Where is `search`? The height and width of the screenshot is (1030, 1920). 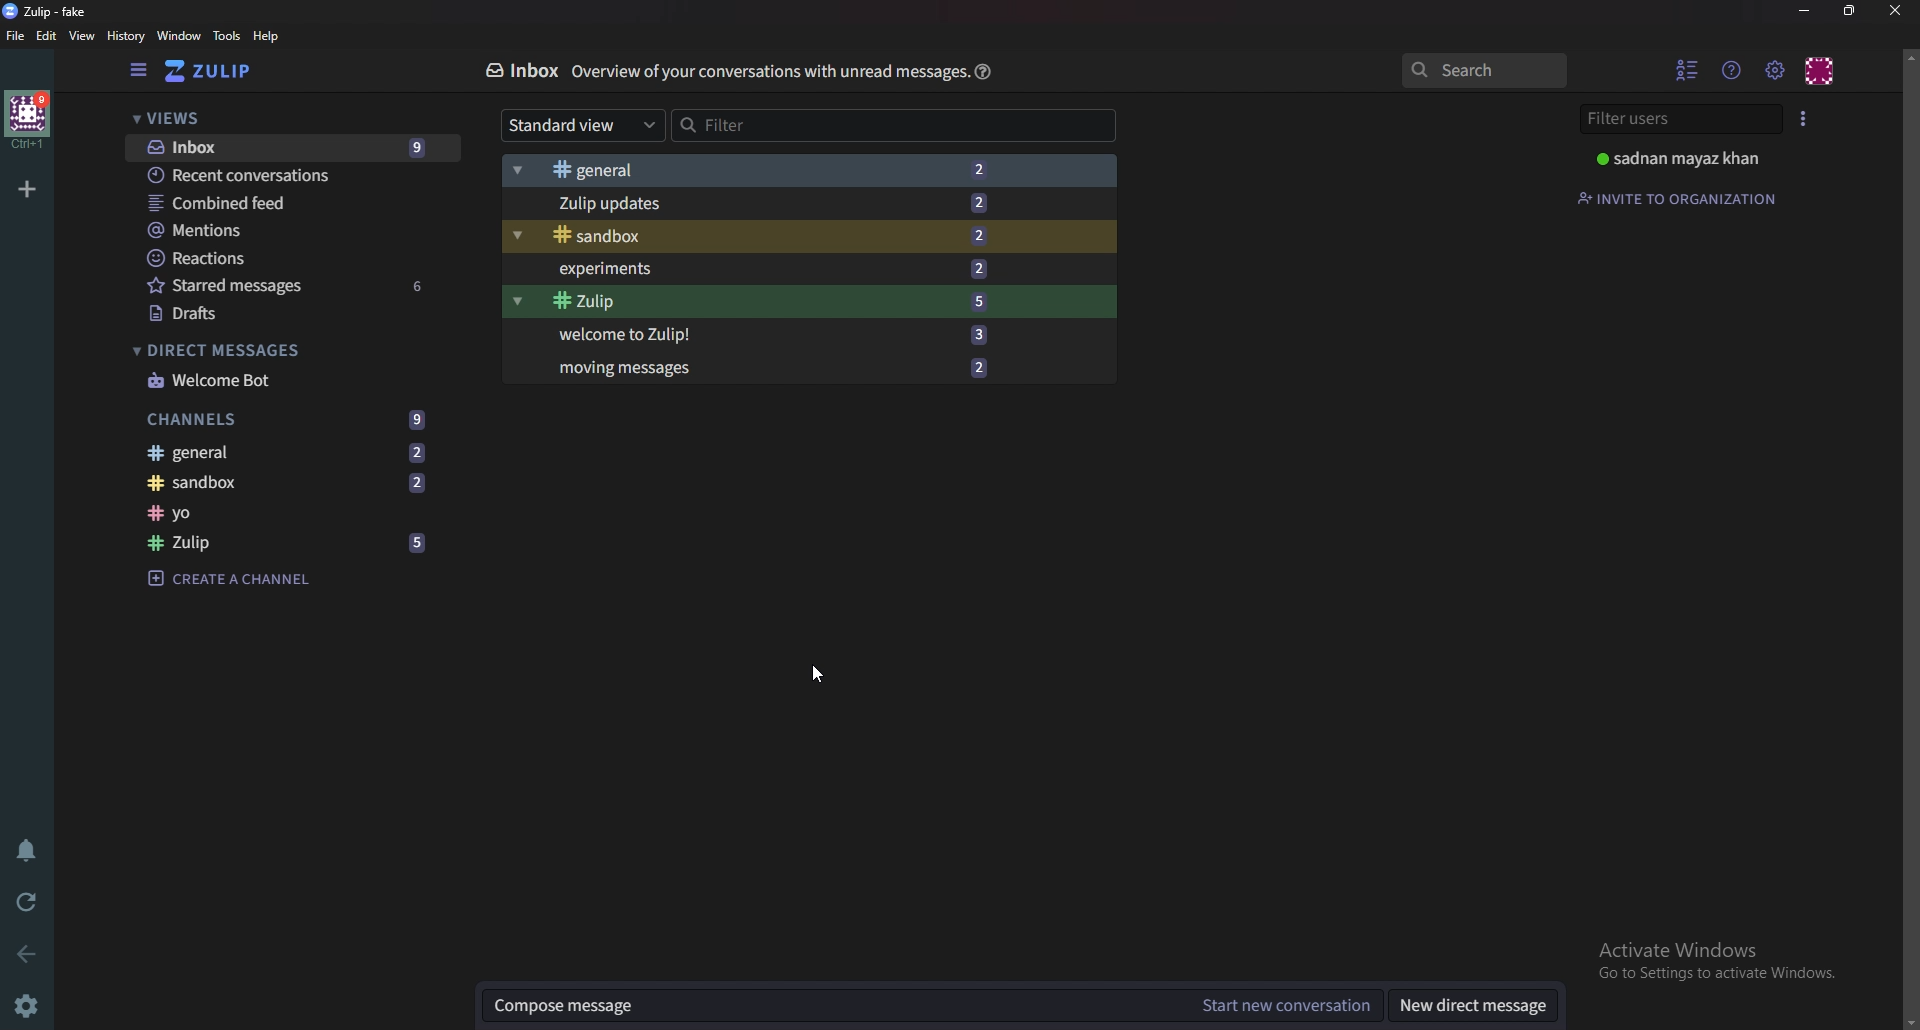 search is located at coordinates (1487, 70).